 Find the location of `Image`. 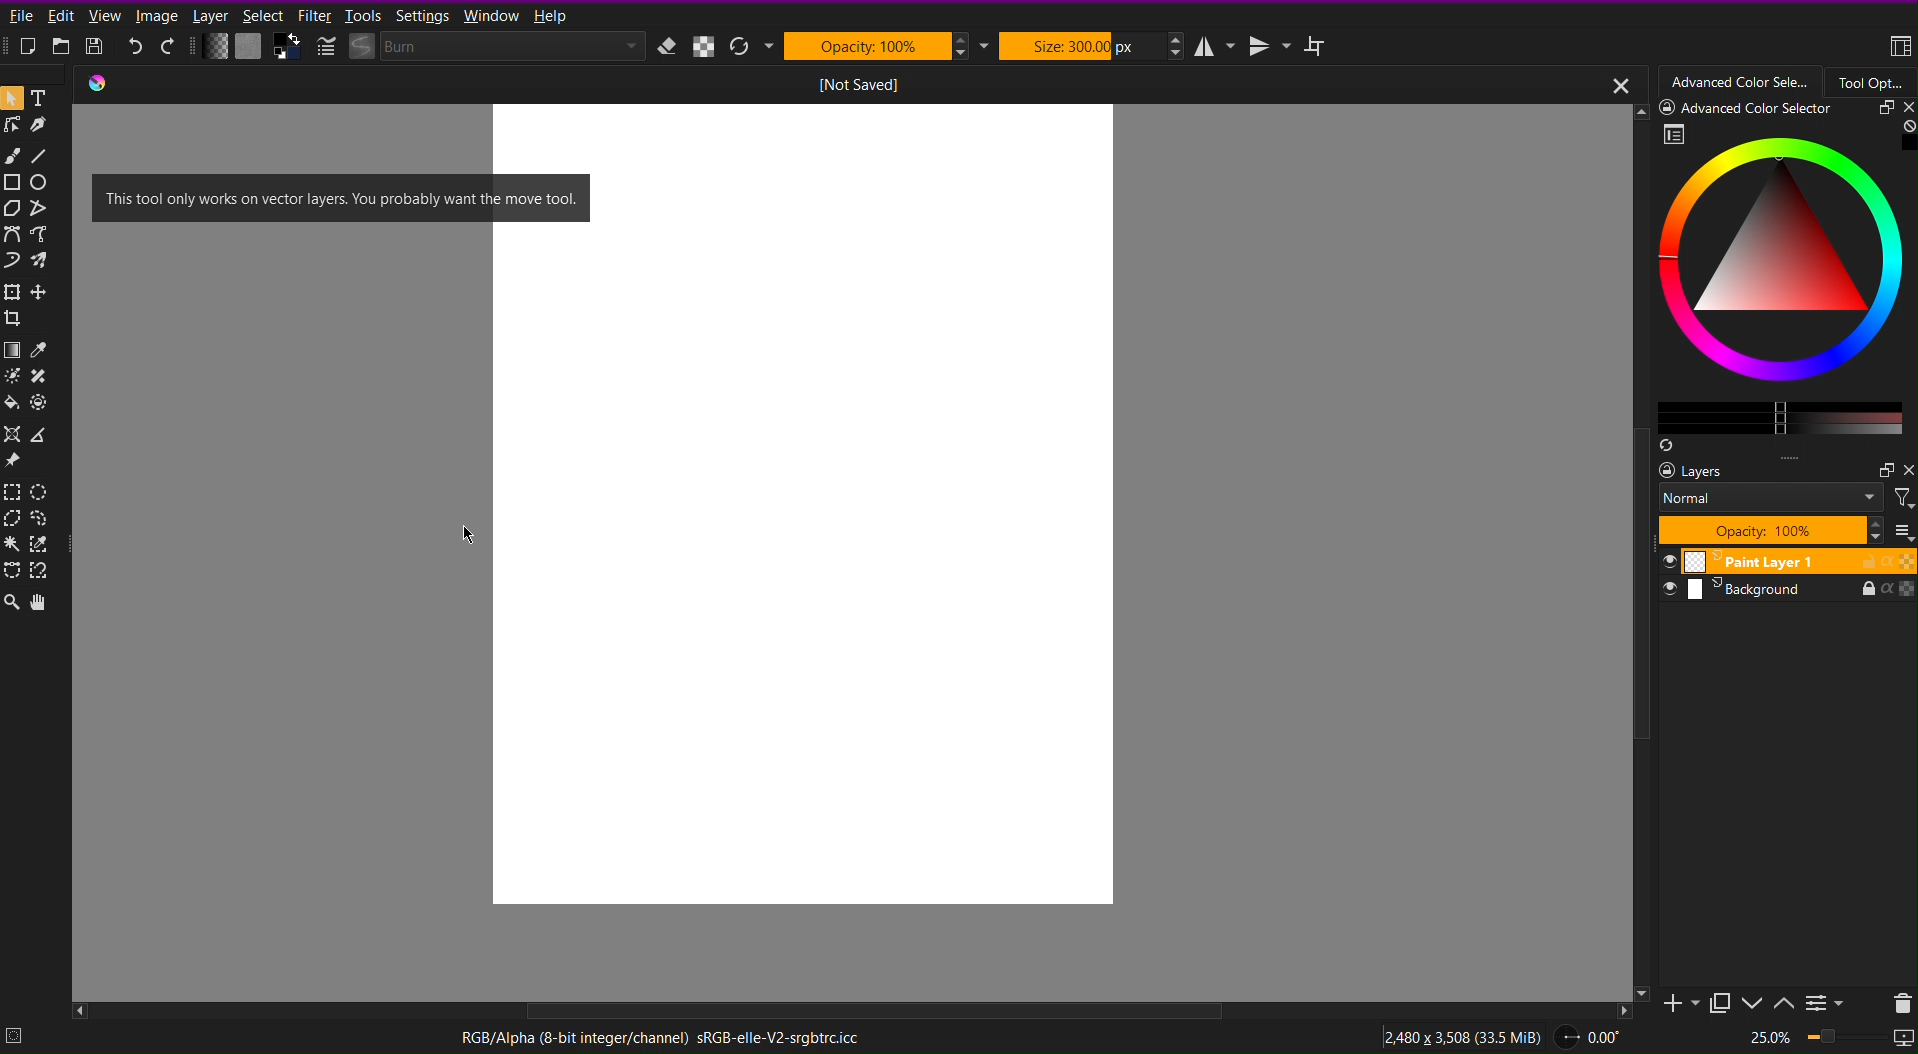

Image is located at coordinates (155, 15).